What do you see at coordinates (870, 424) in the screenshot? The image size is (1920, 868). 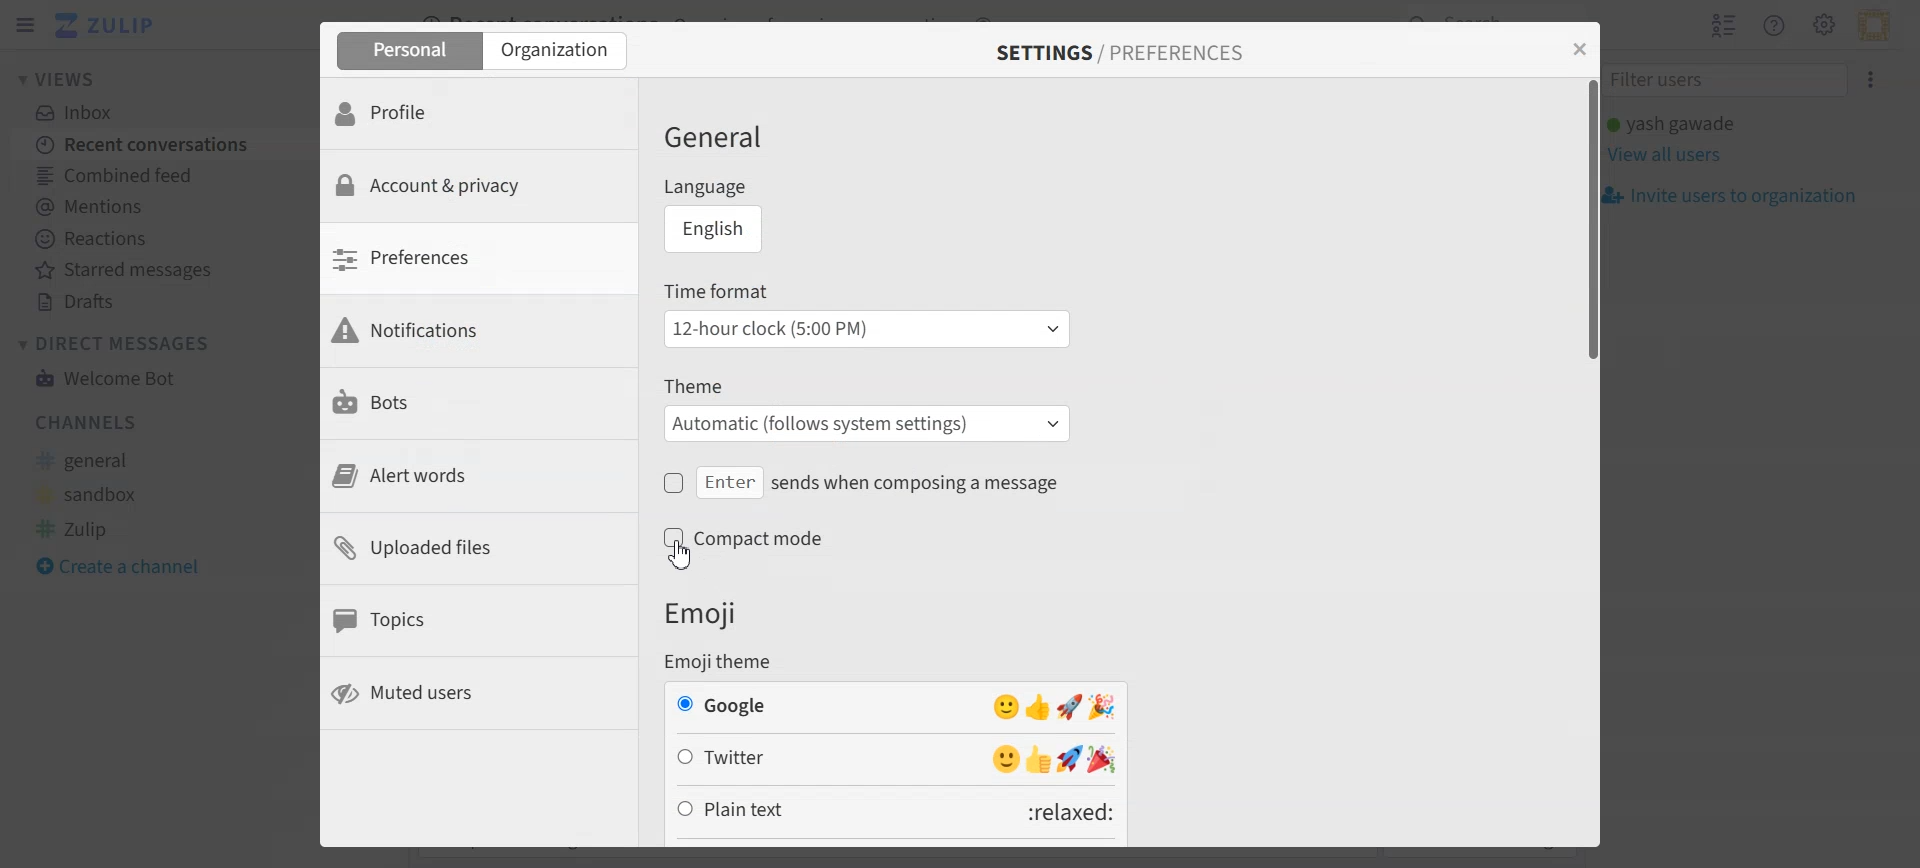 I see `Automatic (follows system settings)` at bounding box center [870, 424].